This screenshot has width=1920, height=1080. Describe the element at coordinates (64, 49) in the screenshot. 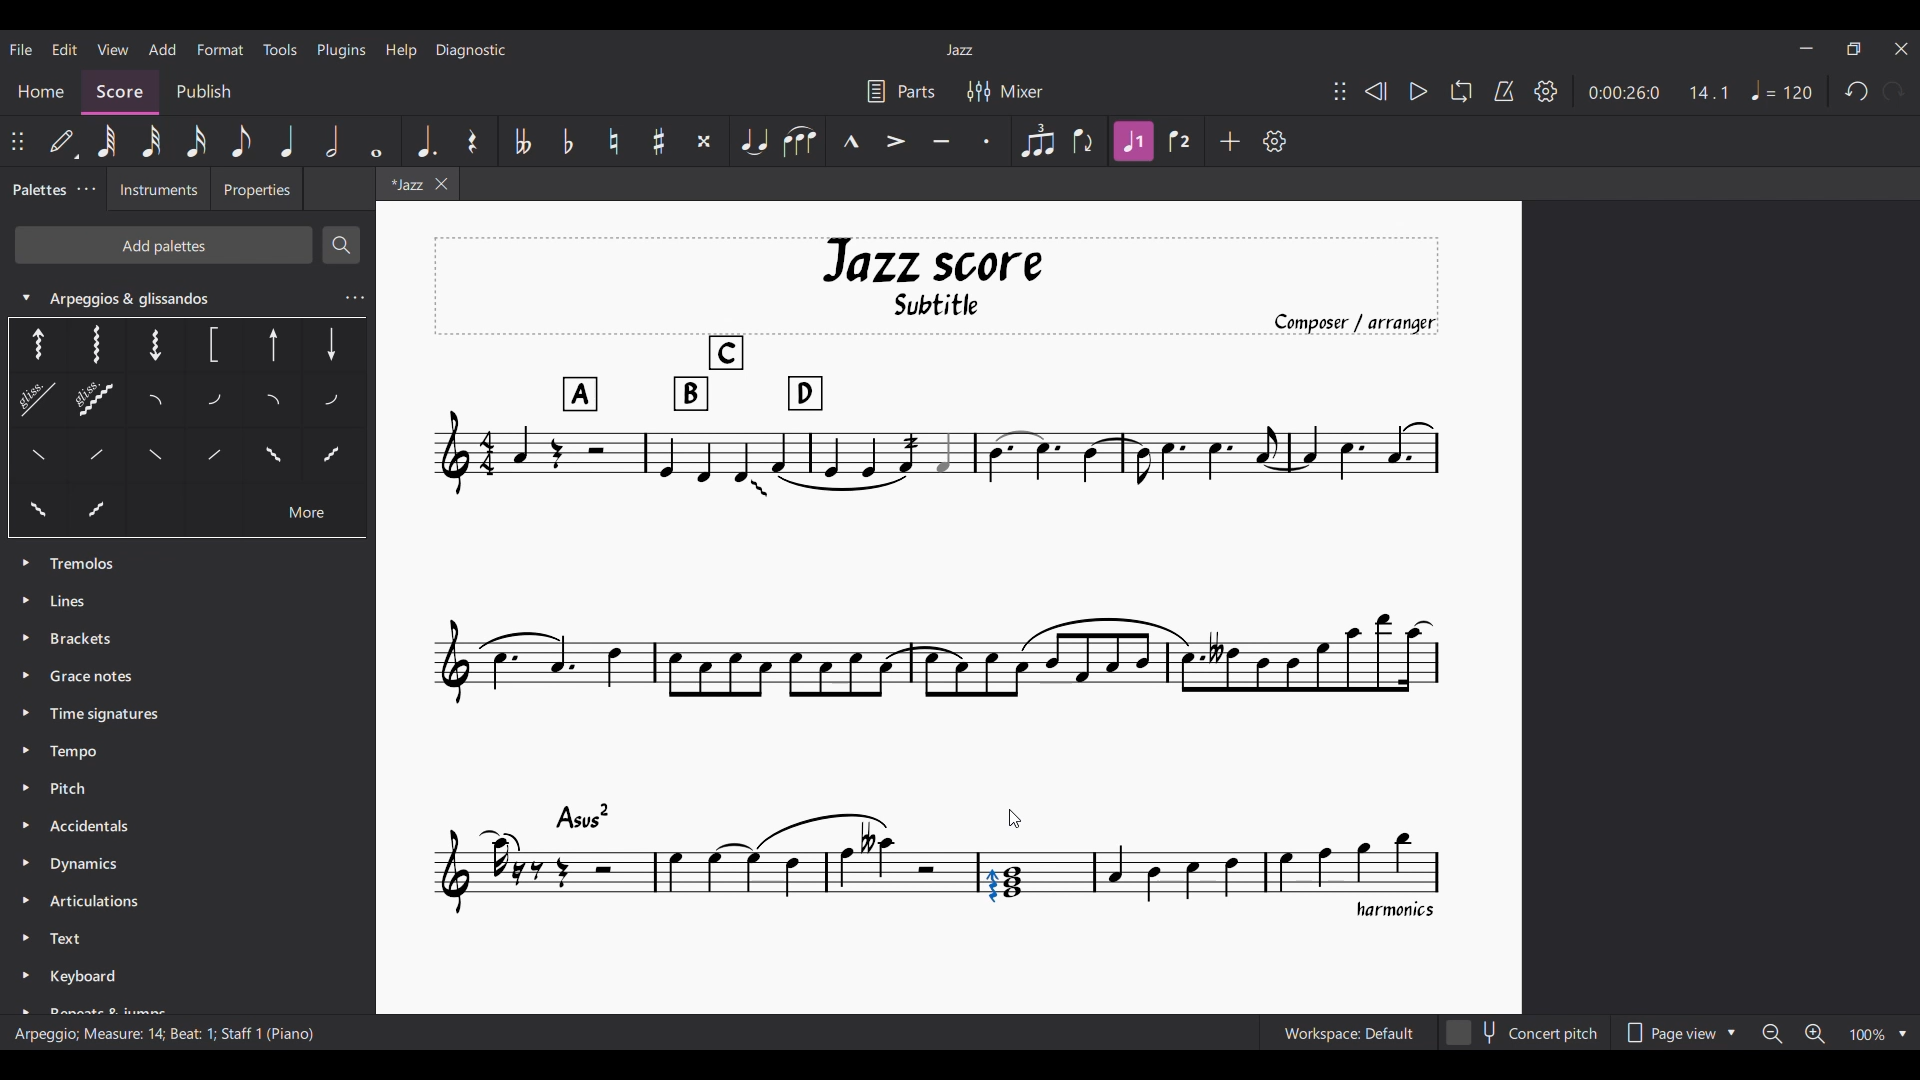

I see `Edit menu` at that location.